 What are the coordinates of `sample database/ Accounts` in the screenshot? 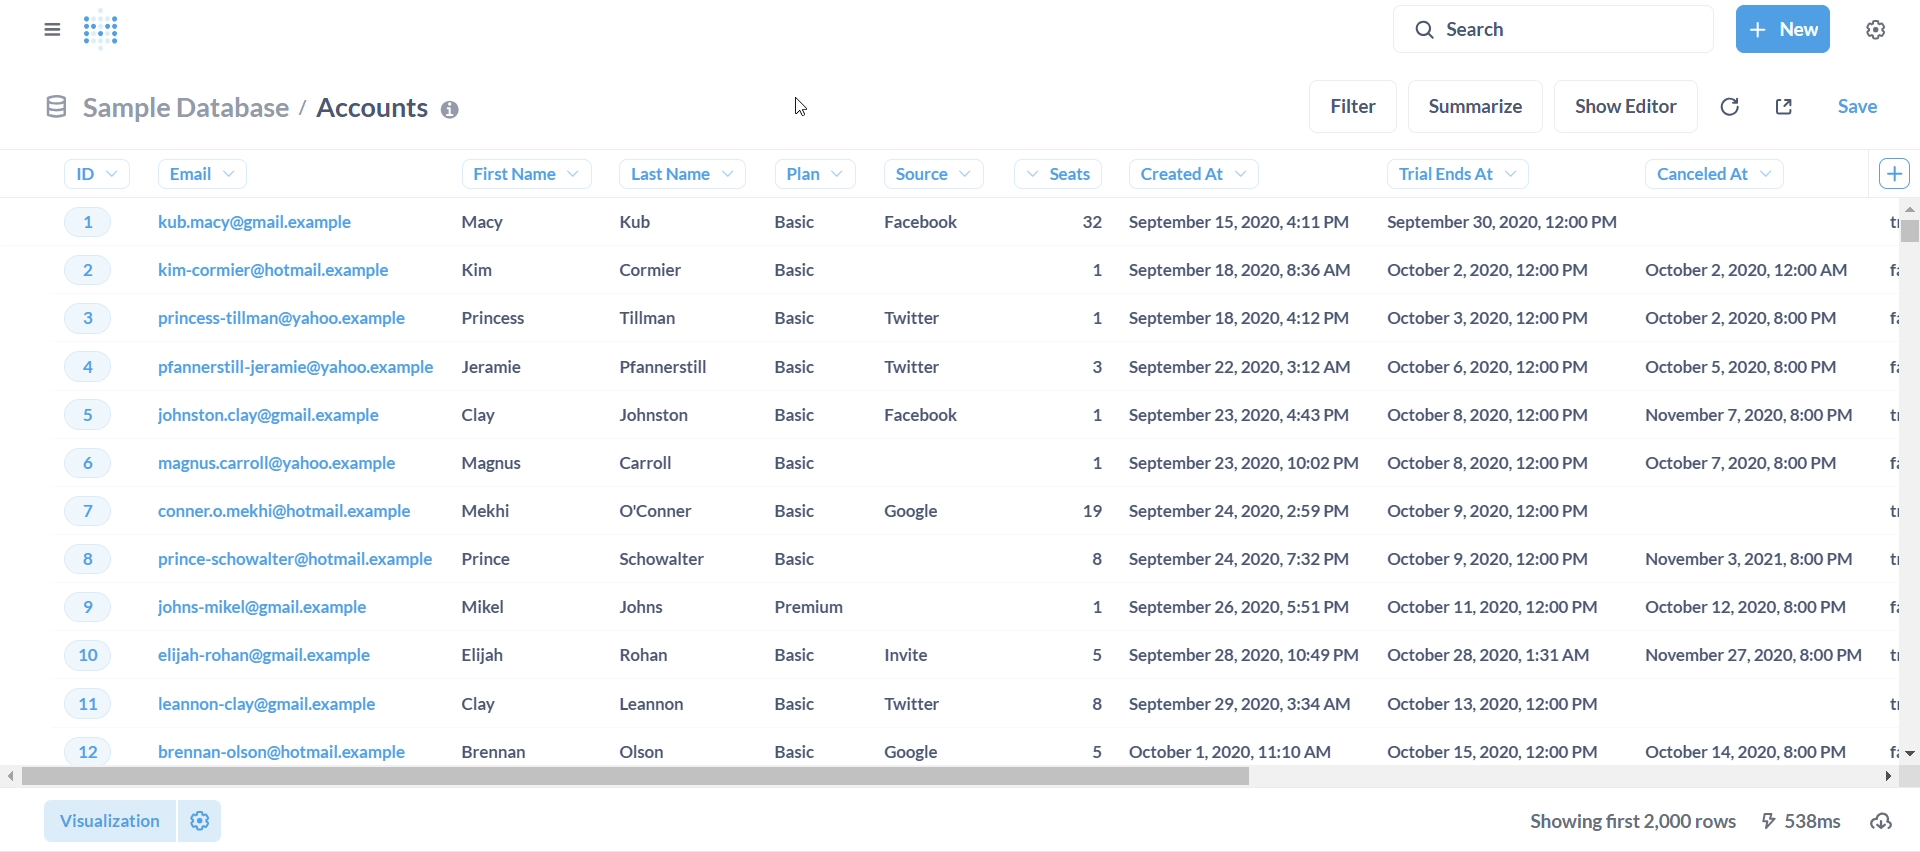 It's located at (231, 108).